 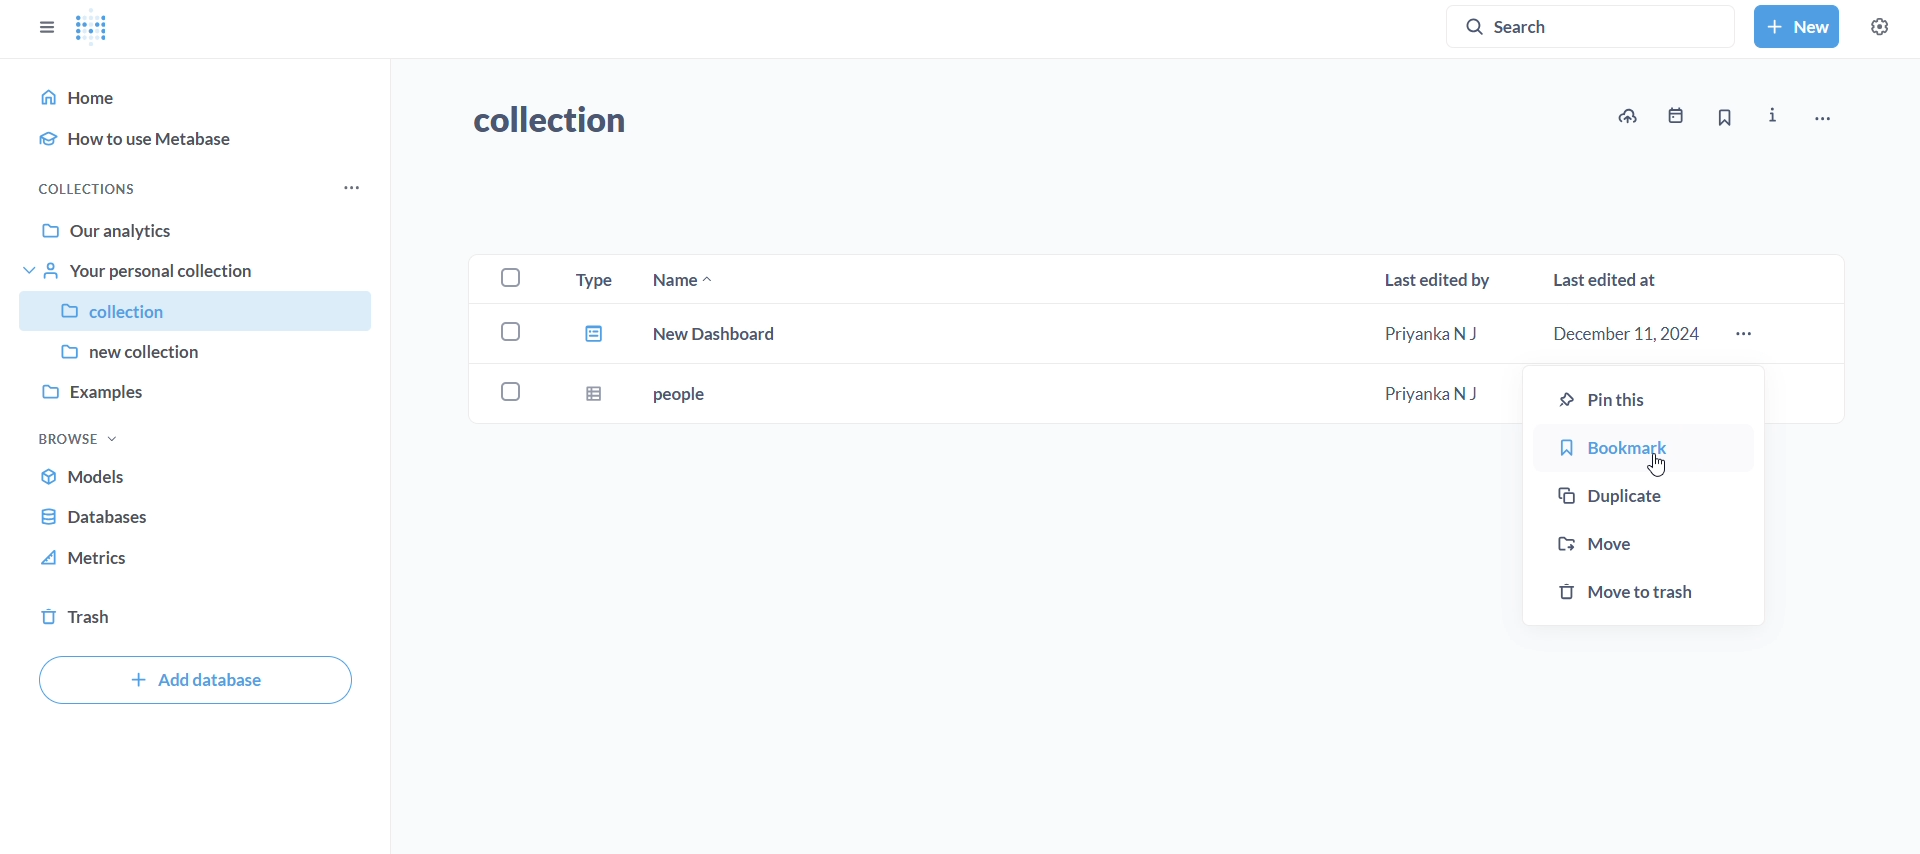 I want to click on models, so click(x=106, y=480).